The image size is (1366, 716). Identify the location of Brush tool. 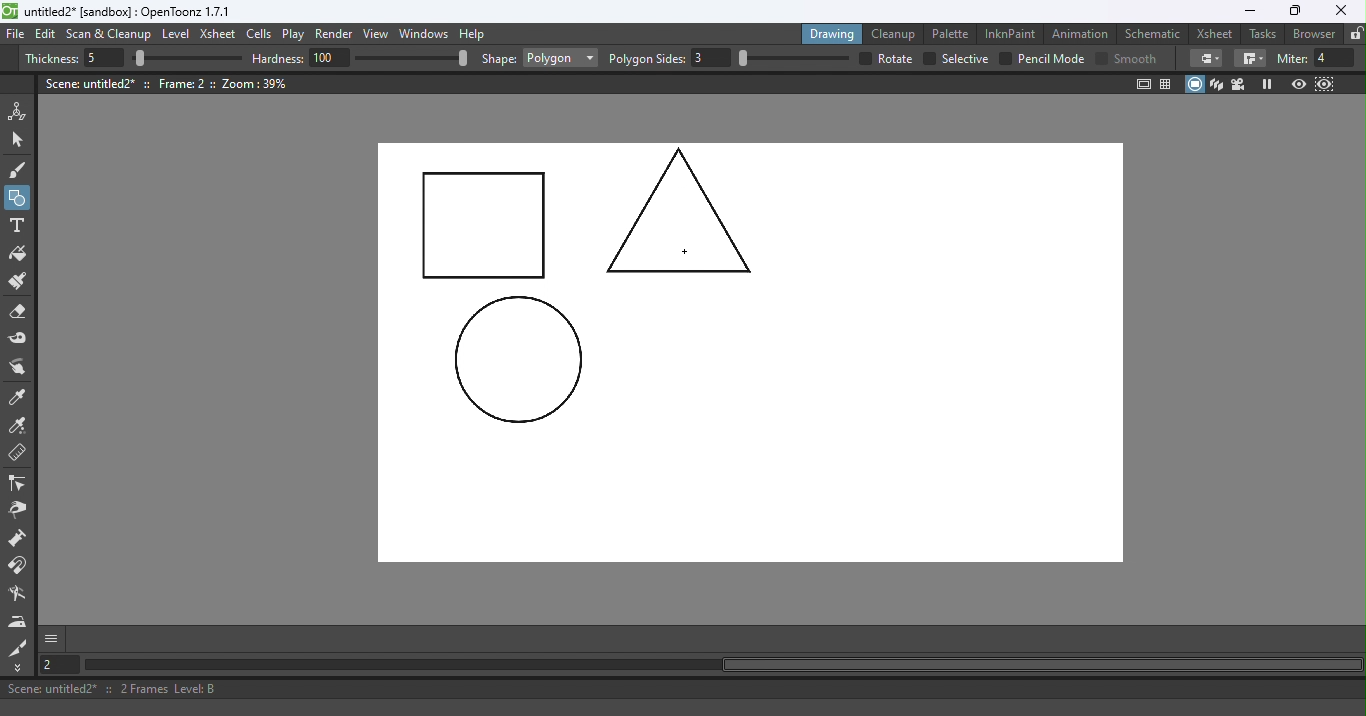
(22, 169).